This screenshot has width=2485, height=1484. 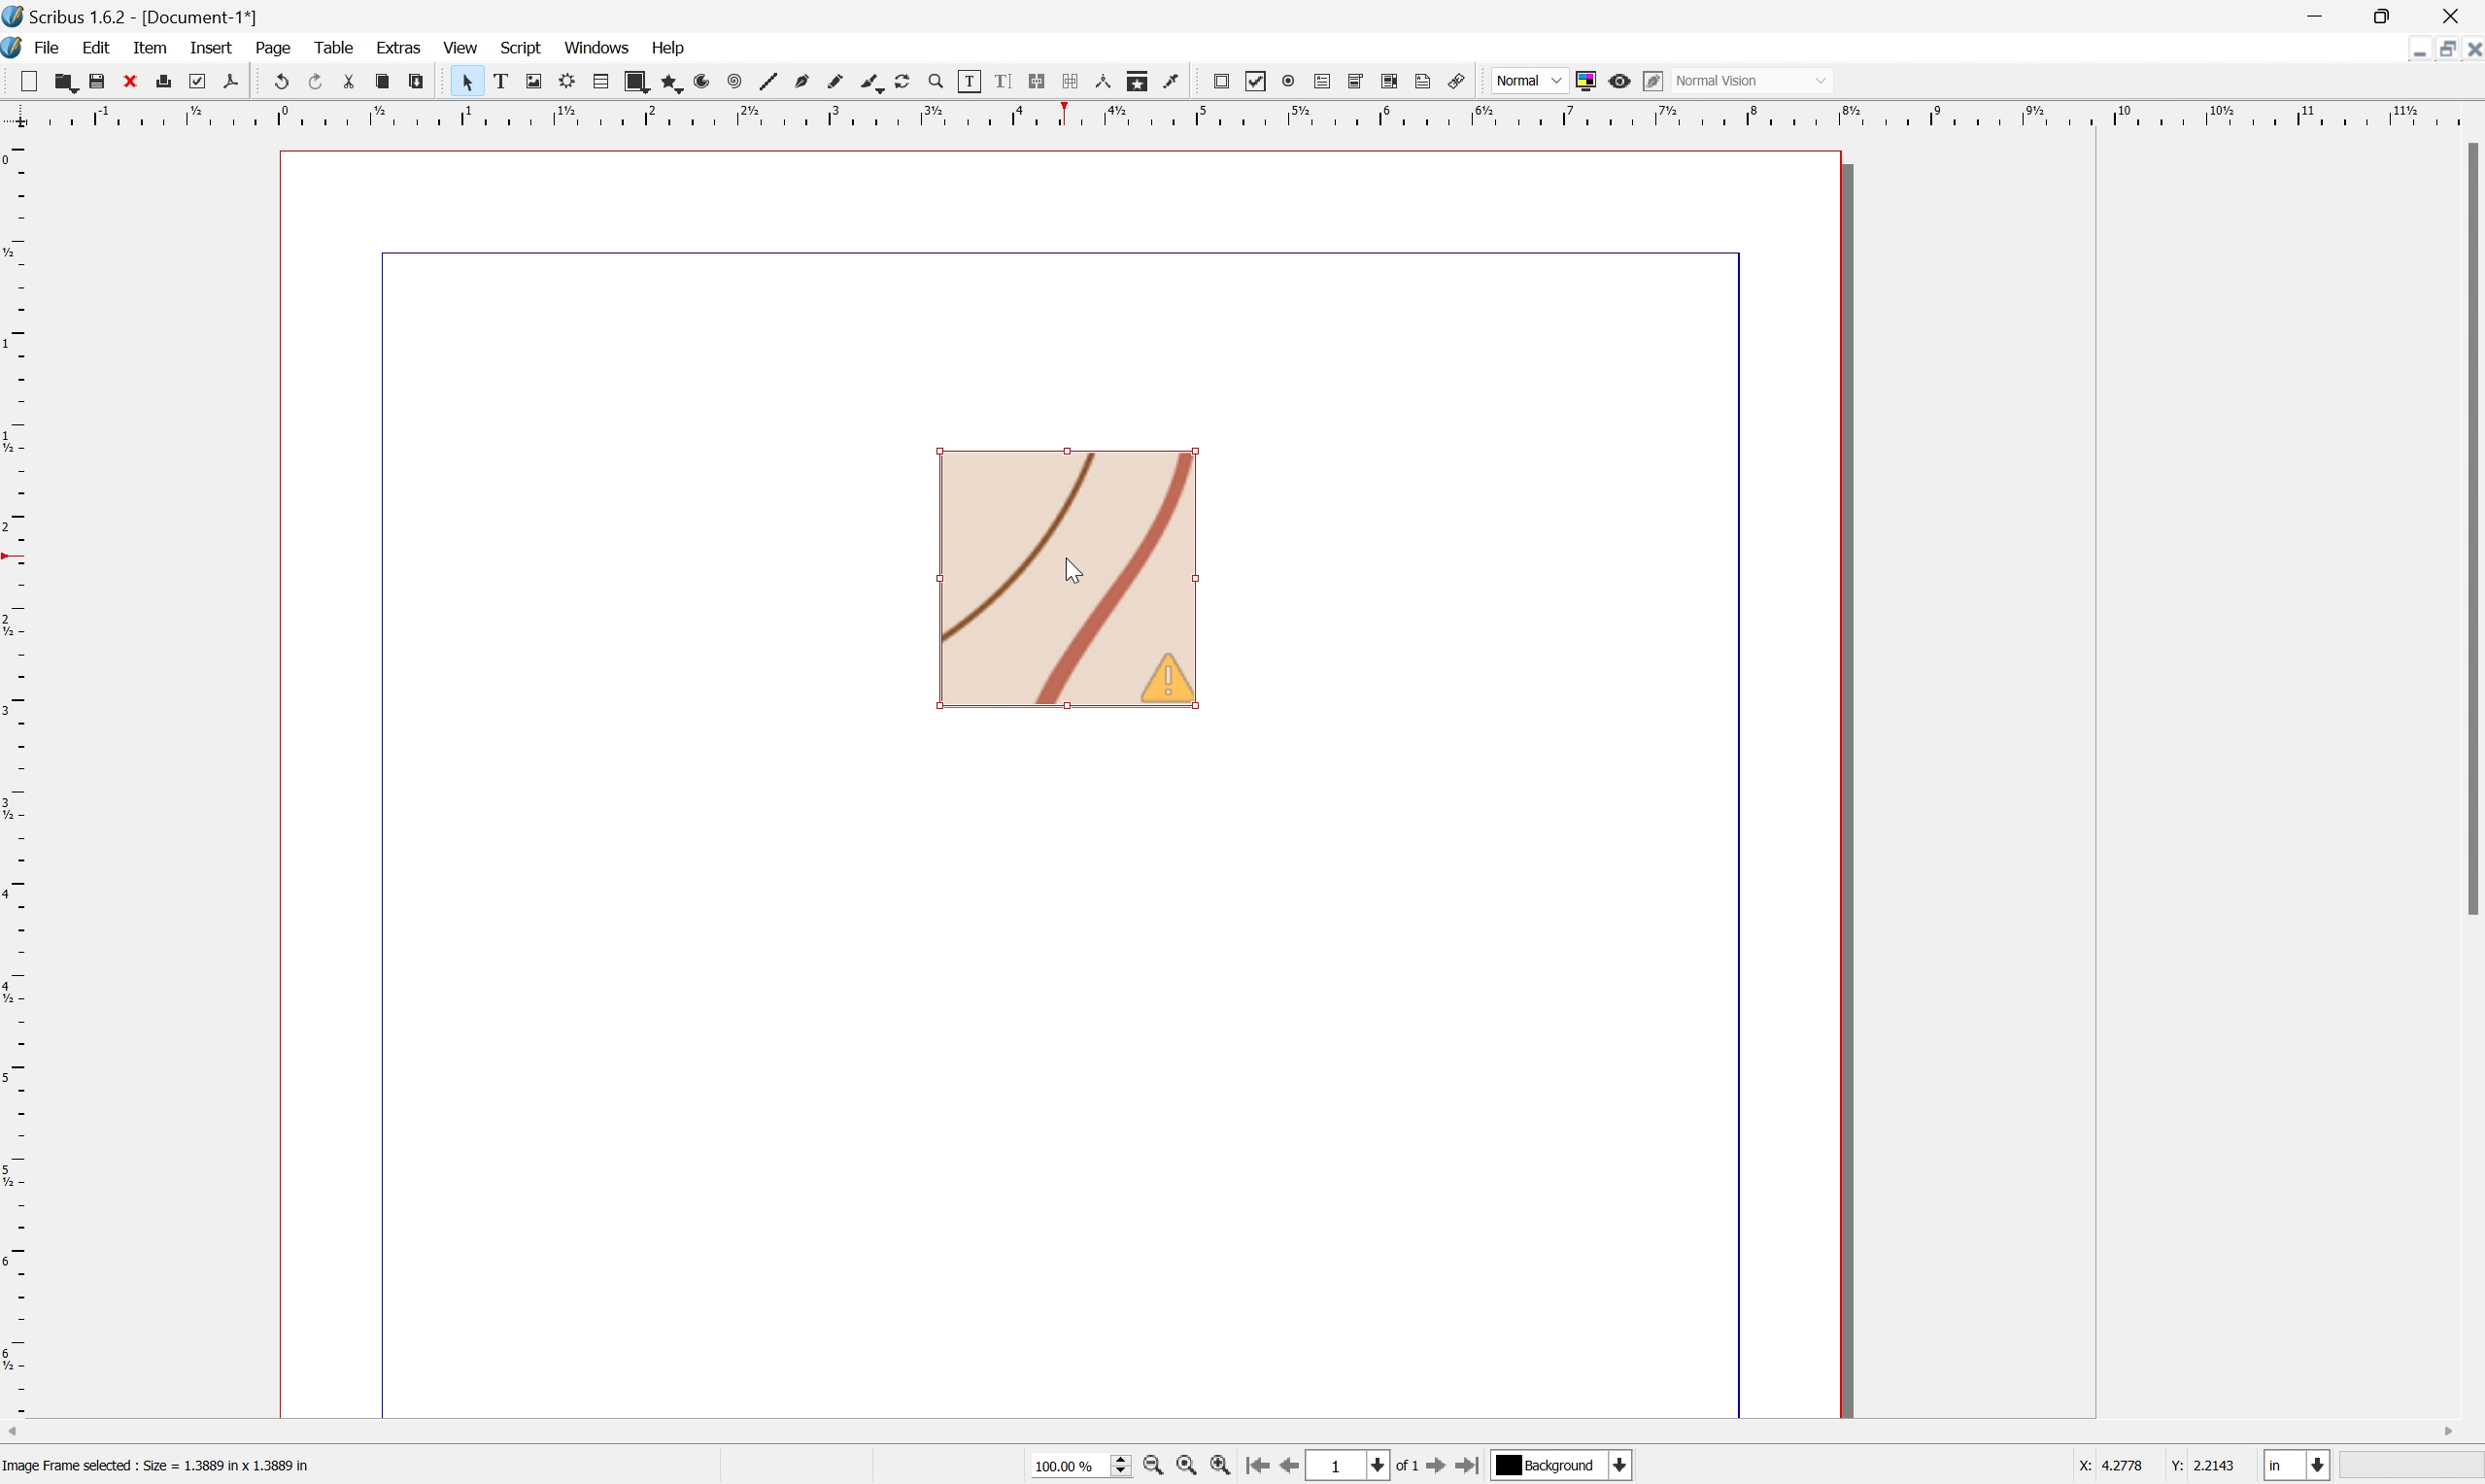 I want to click on Page, so click(x=274, y=48).